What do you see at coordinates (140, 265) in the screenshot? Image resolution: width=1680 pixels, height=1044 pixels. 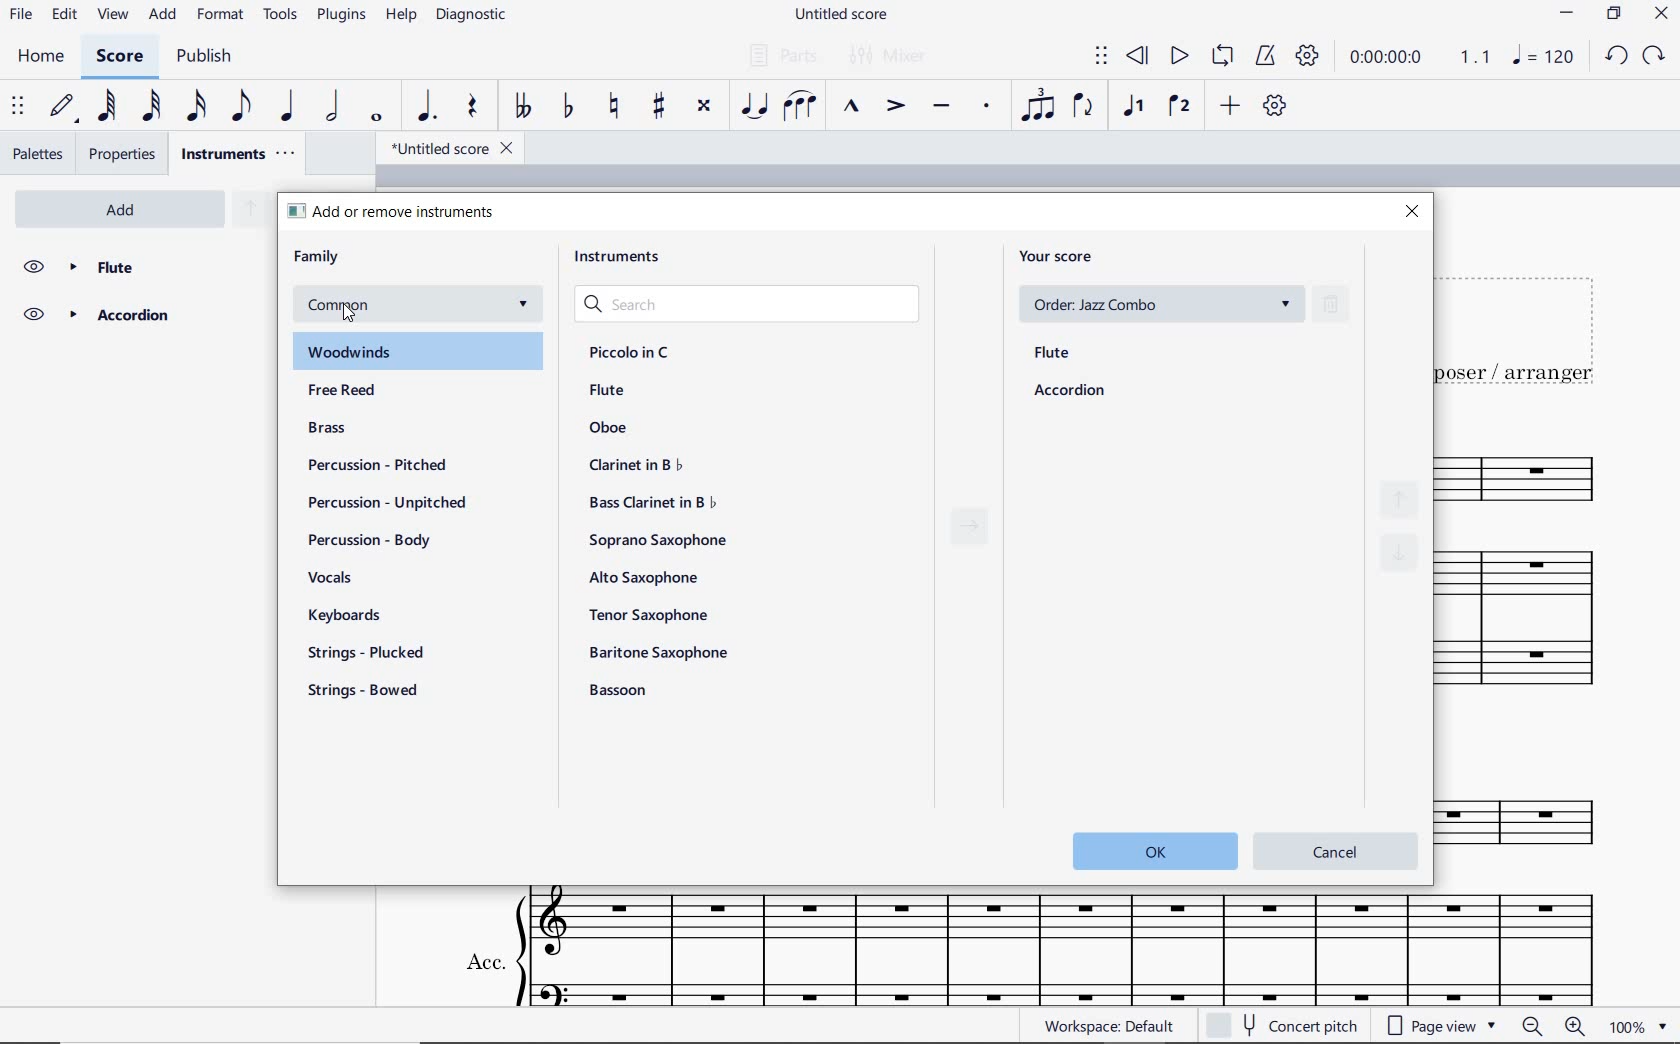 I see `flute` at bounding box center [140, 265].